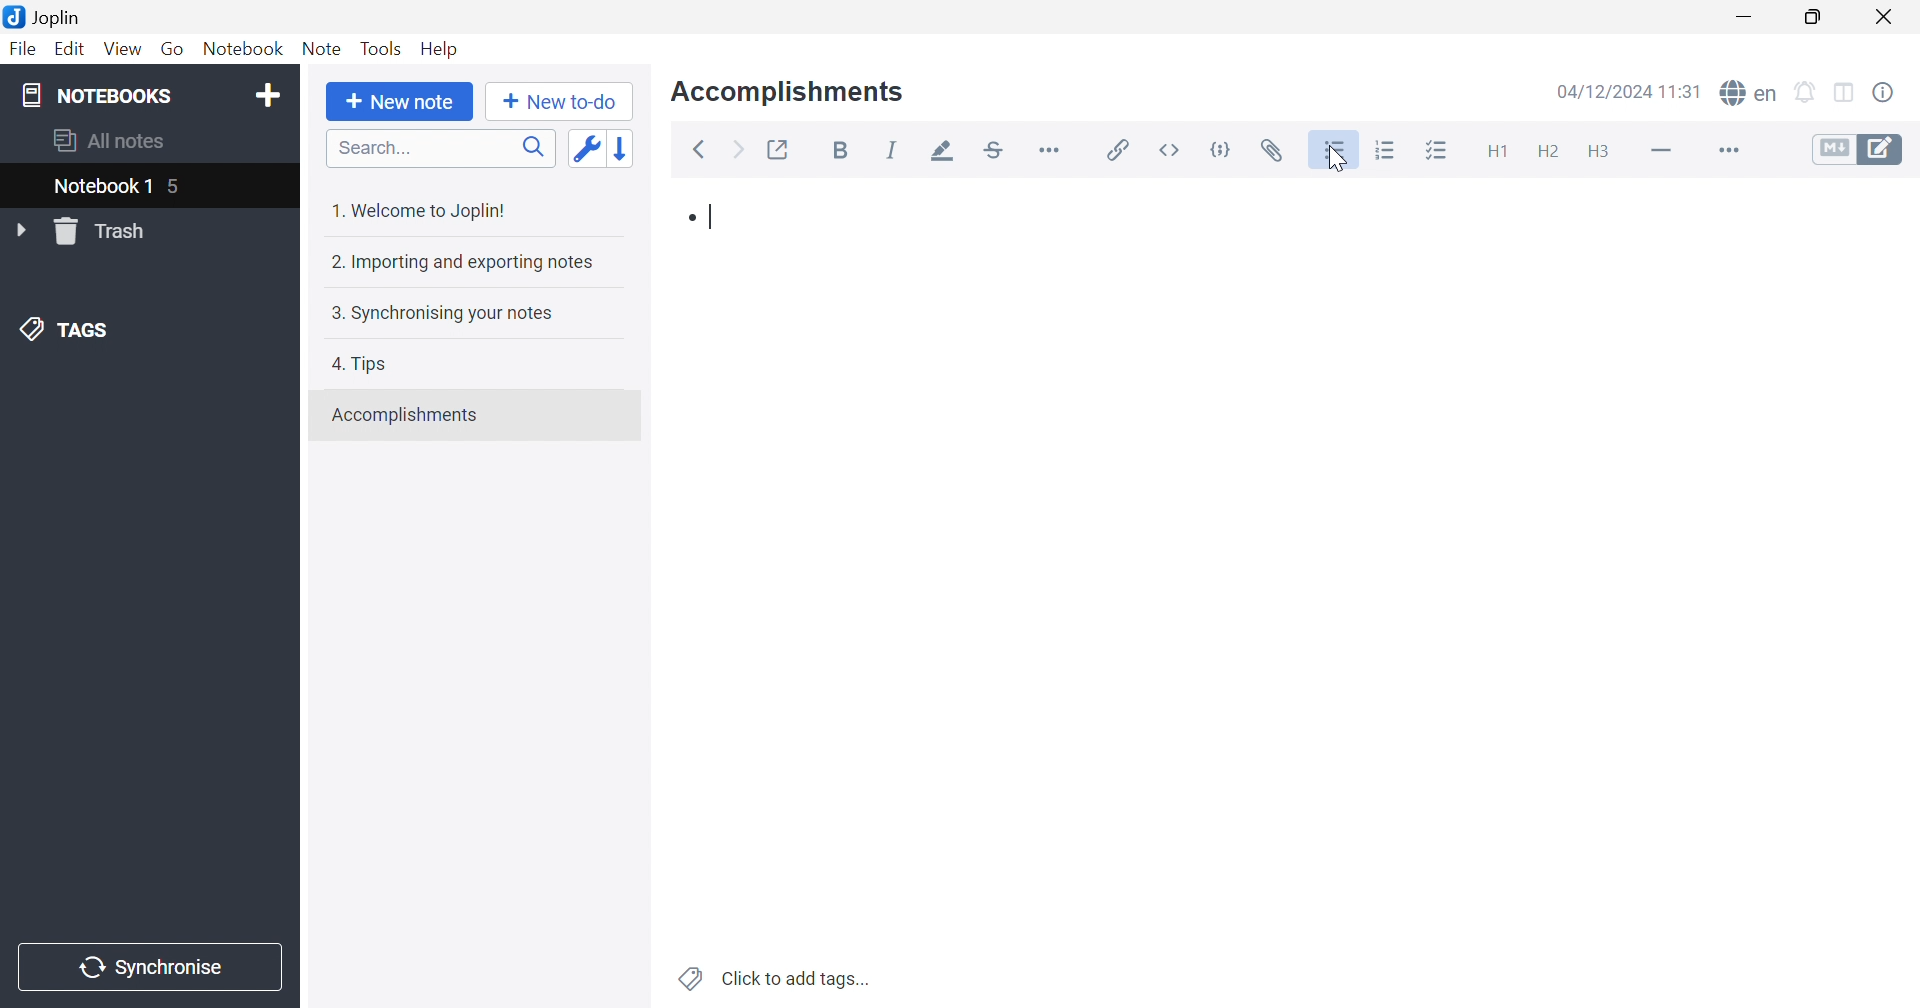 The width and height of the screenshot is (1920, 1008). I want to click on Restore Down, so click(1814, 18).